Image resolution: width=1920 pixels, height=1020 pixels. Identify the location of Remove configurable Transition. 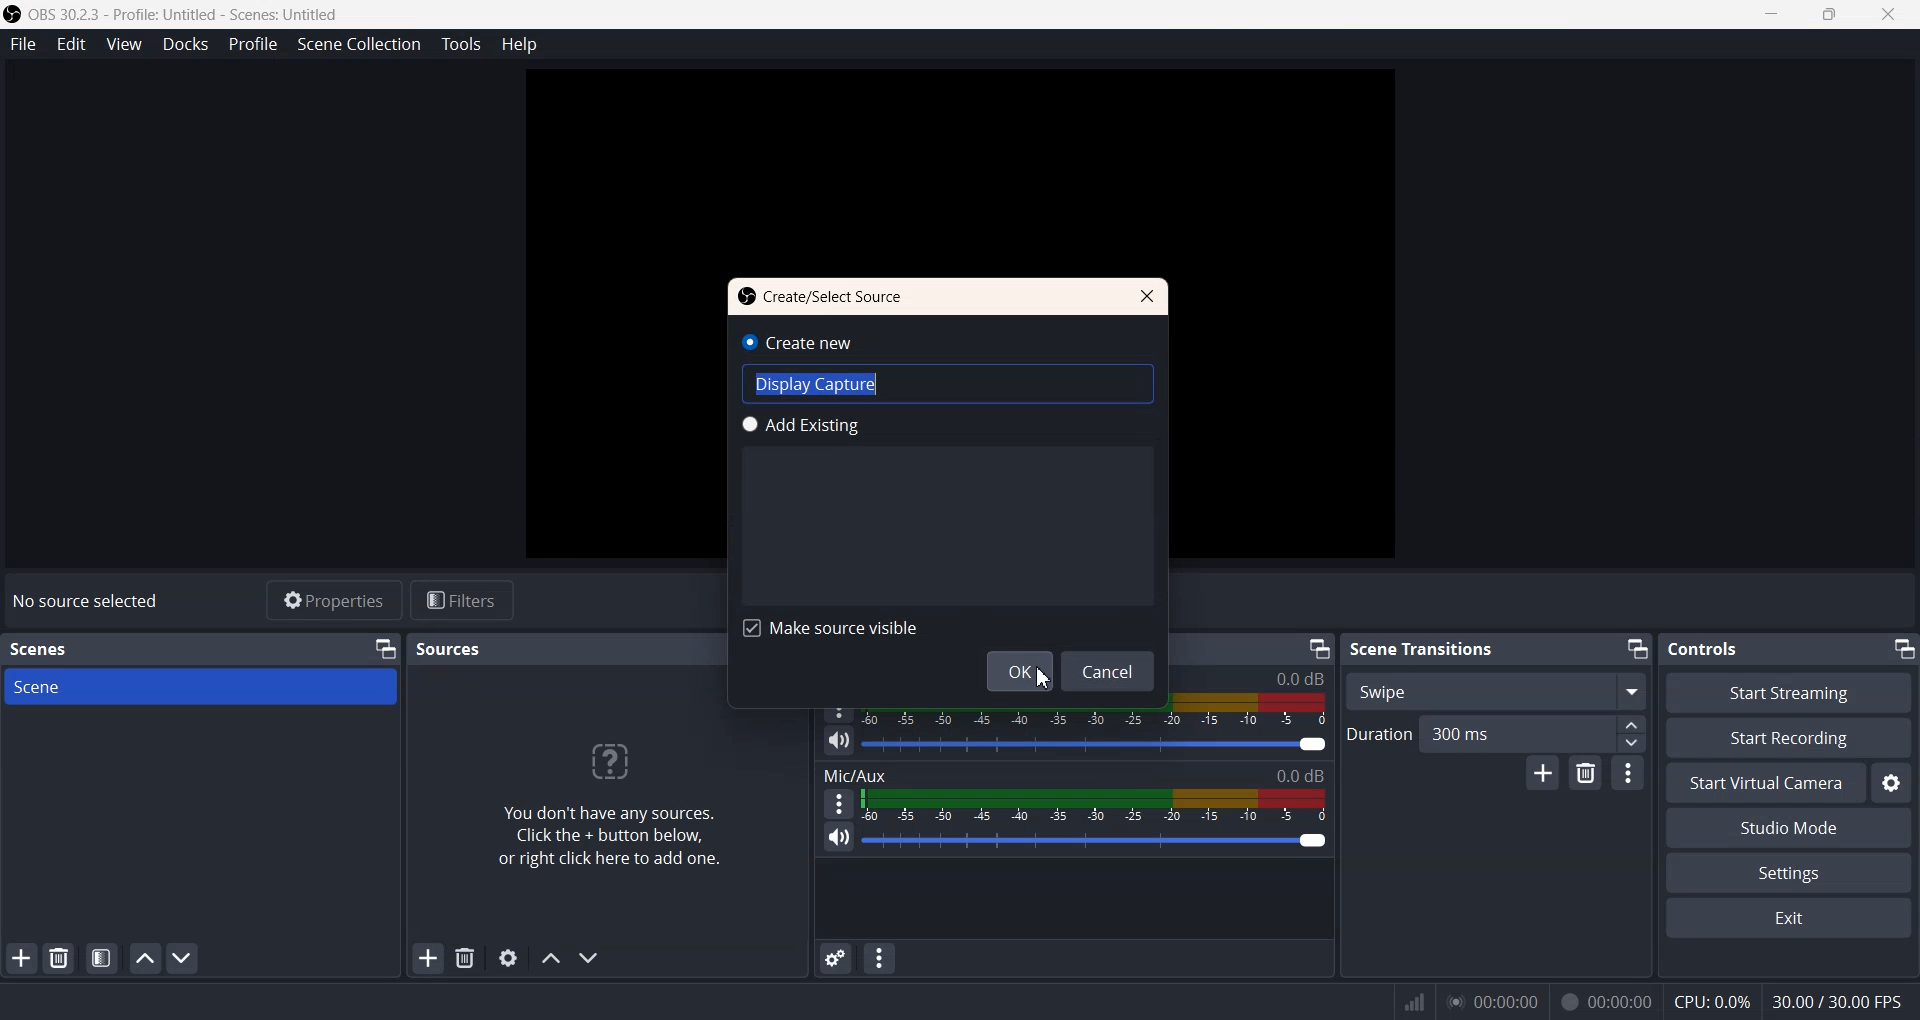
(1586, 774).